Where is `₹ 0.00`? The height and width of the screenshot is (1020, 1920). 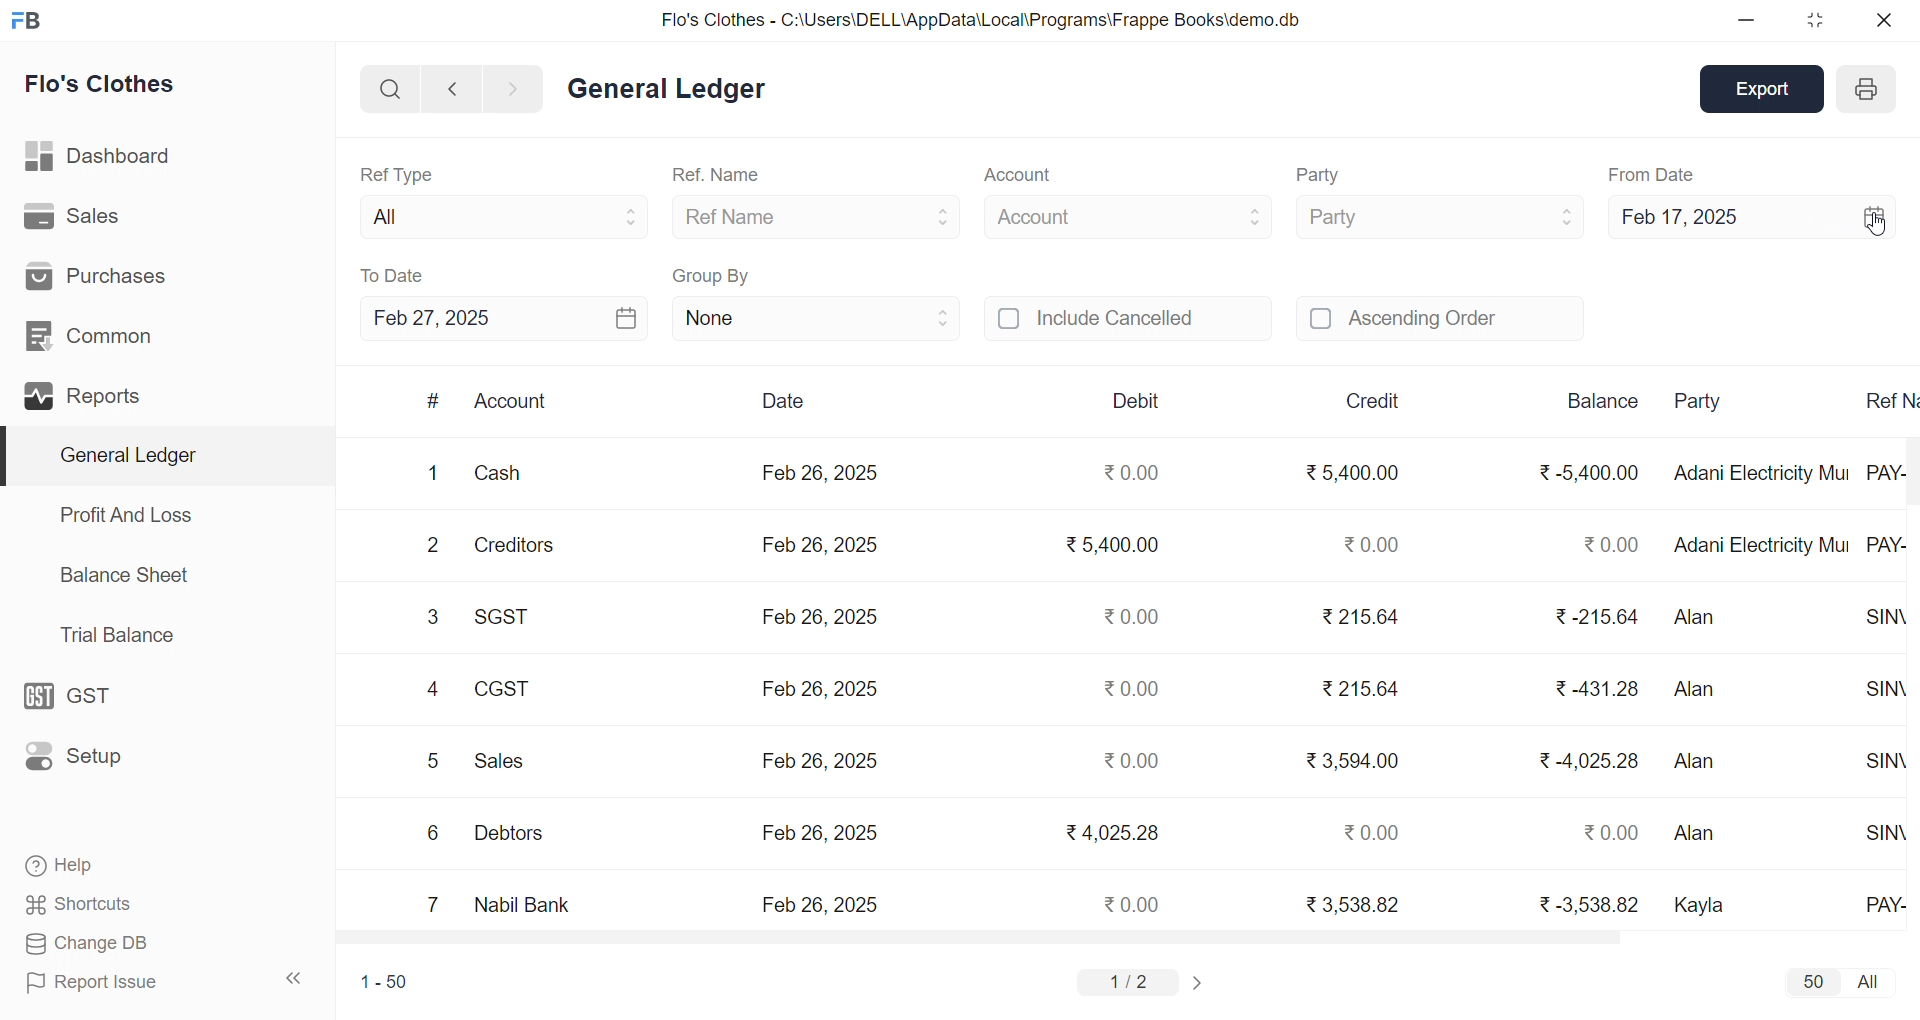 ₹ 0.00 is located at coordinates (1612, 833).